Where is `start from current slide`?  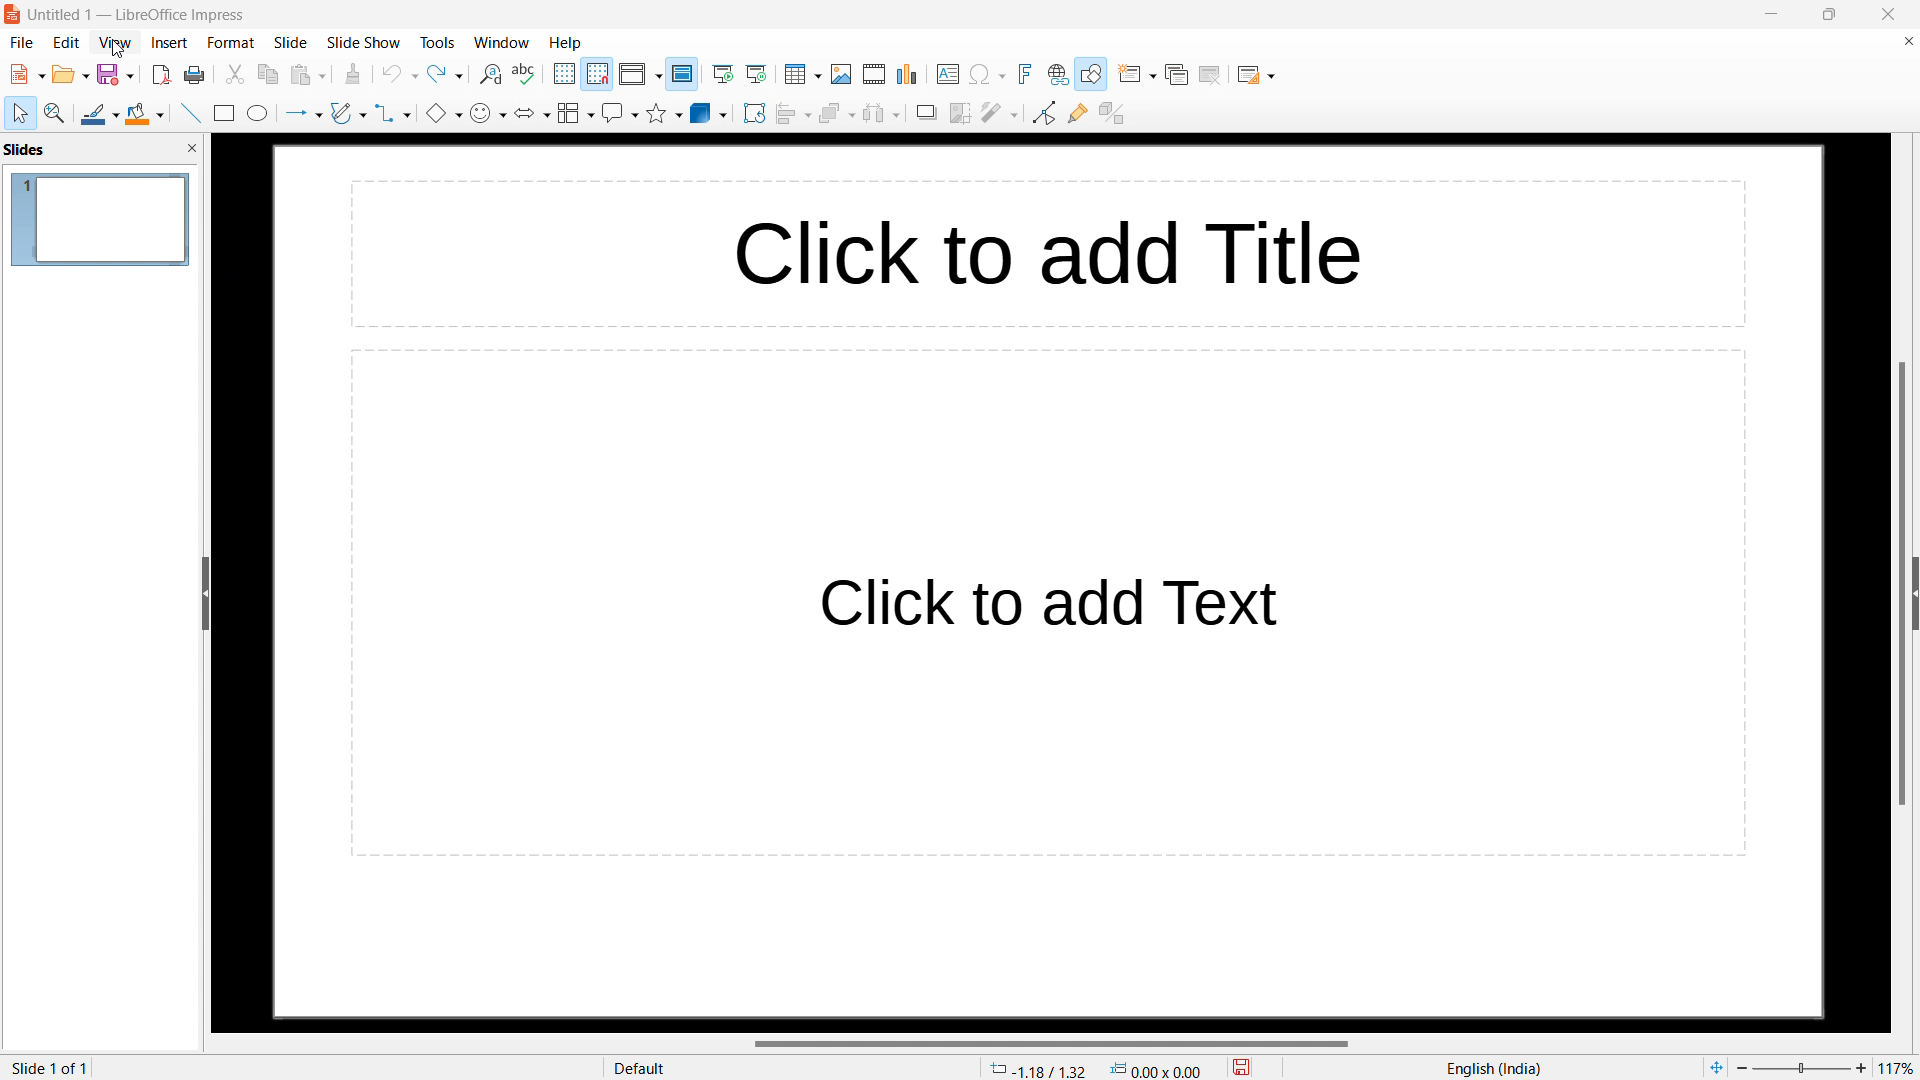
start from current slide is located at coordinates (757, 74).